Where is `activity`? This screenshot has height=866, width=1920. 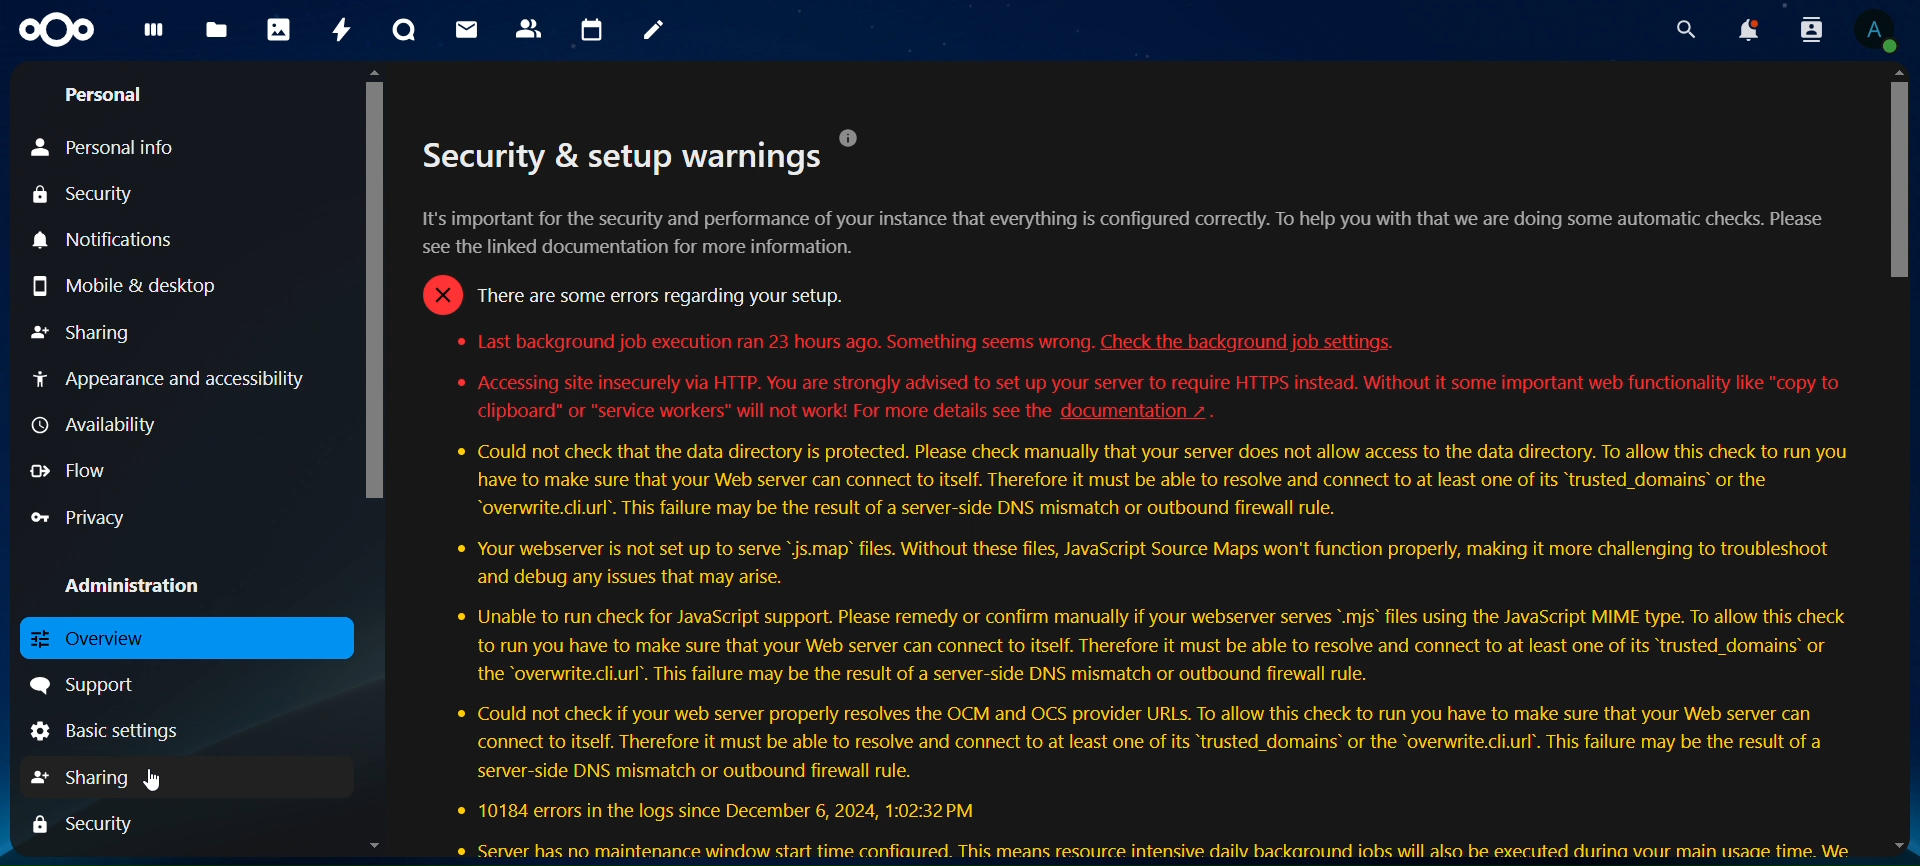
activity is located at coordinates (336, 28).